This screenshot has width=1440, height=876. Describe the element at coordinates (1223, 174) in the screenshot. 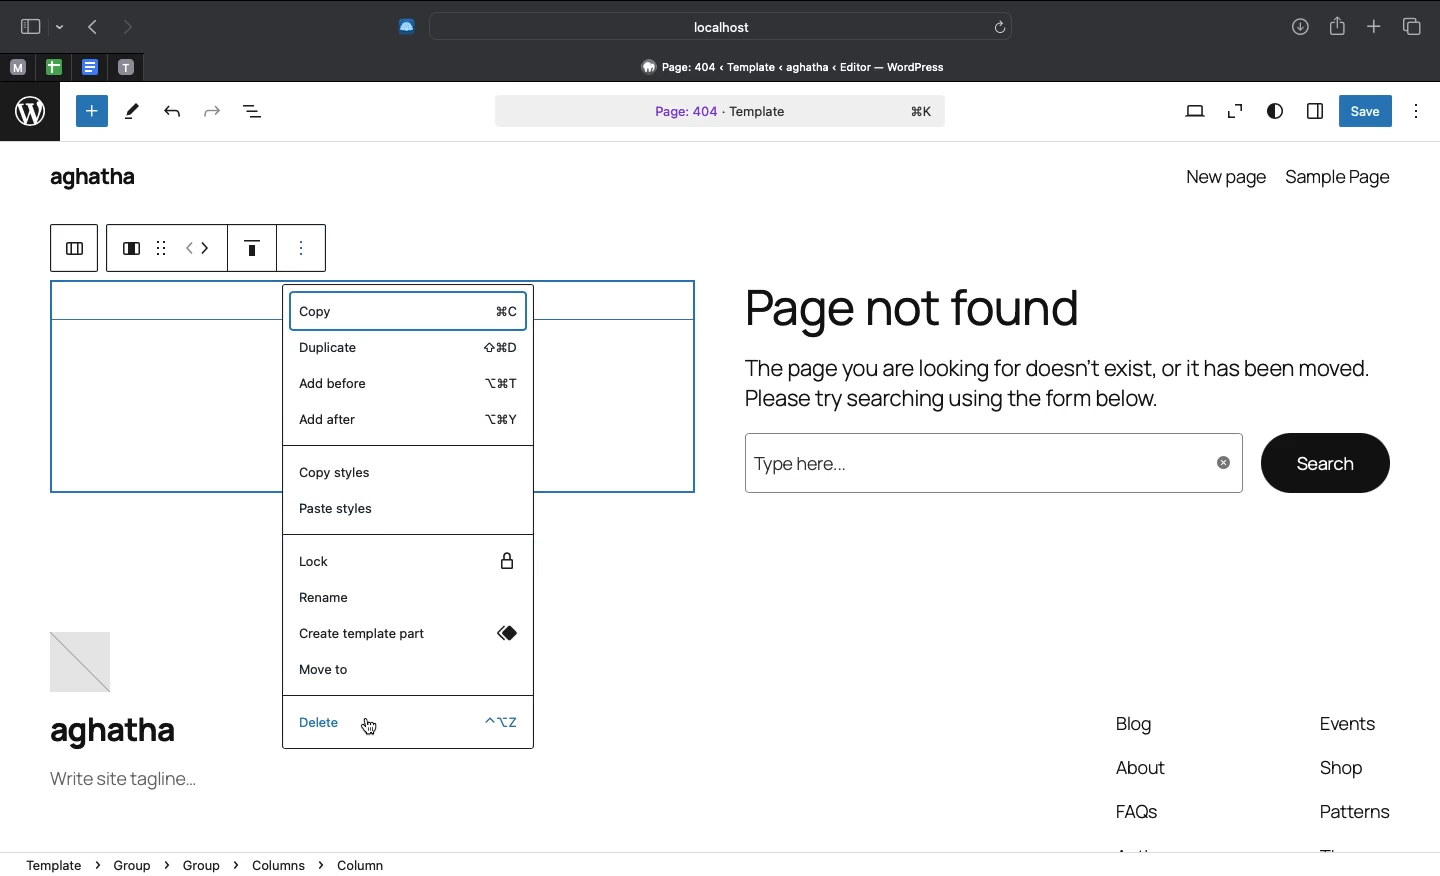

I see `New page` at that location.